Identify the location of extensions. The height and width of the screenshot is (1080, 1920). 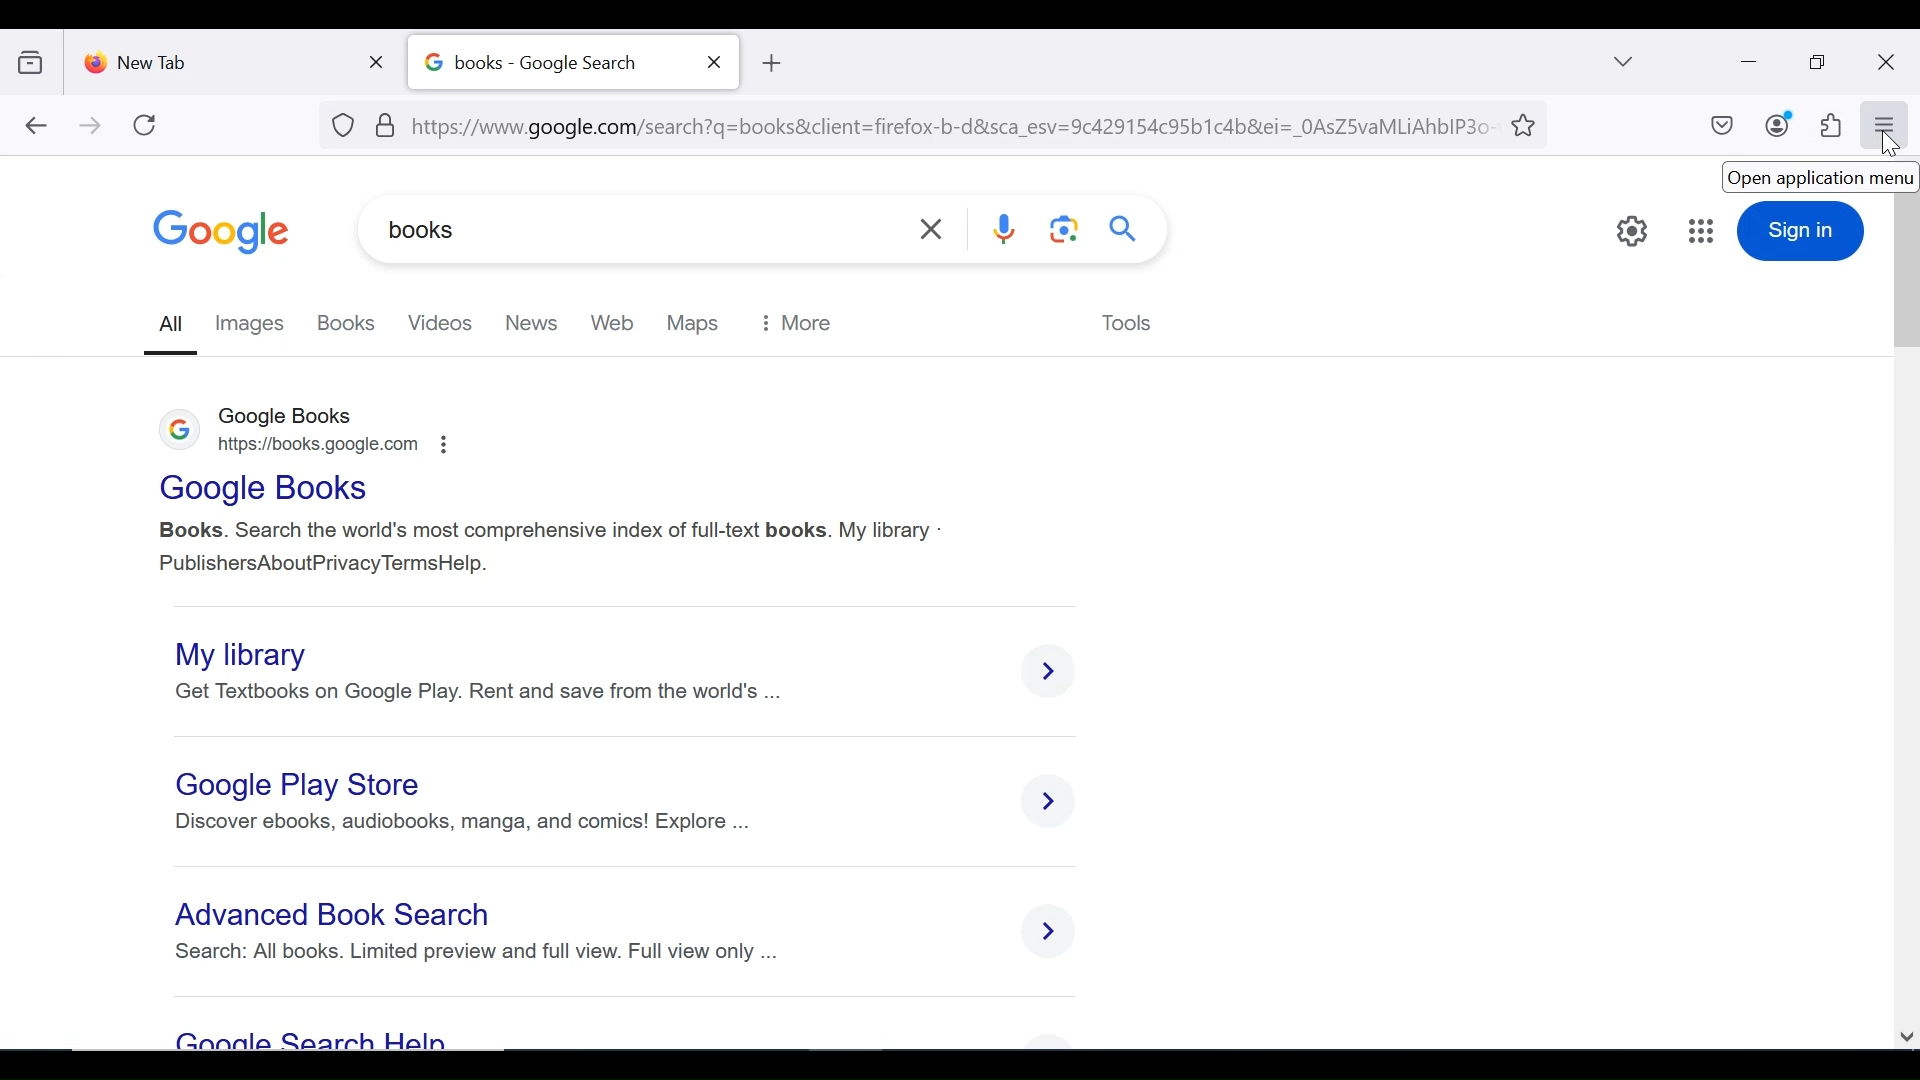
(1829, 126).